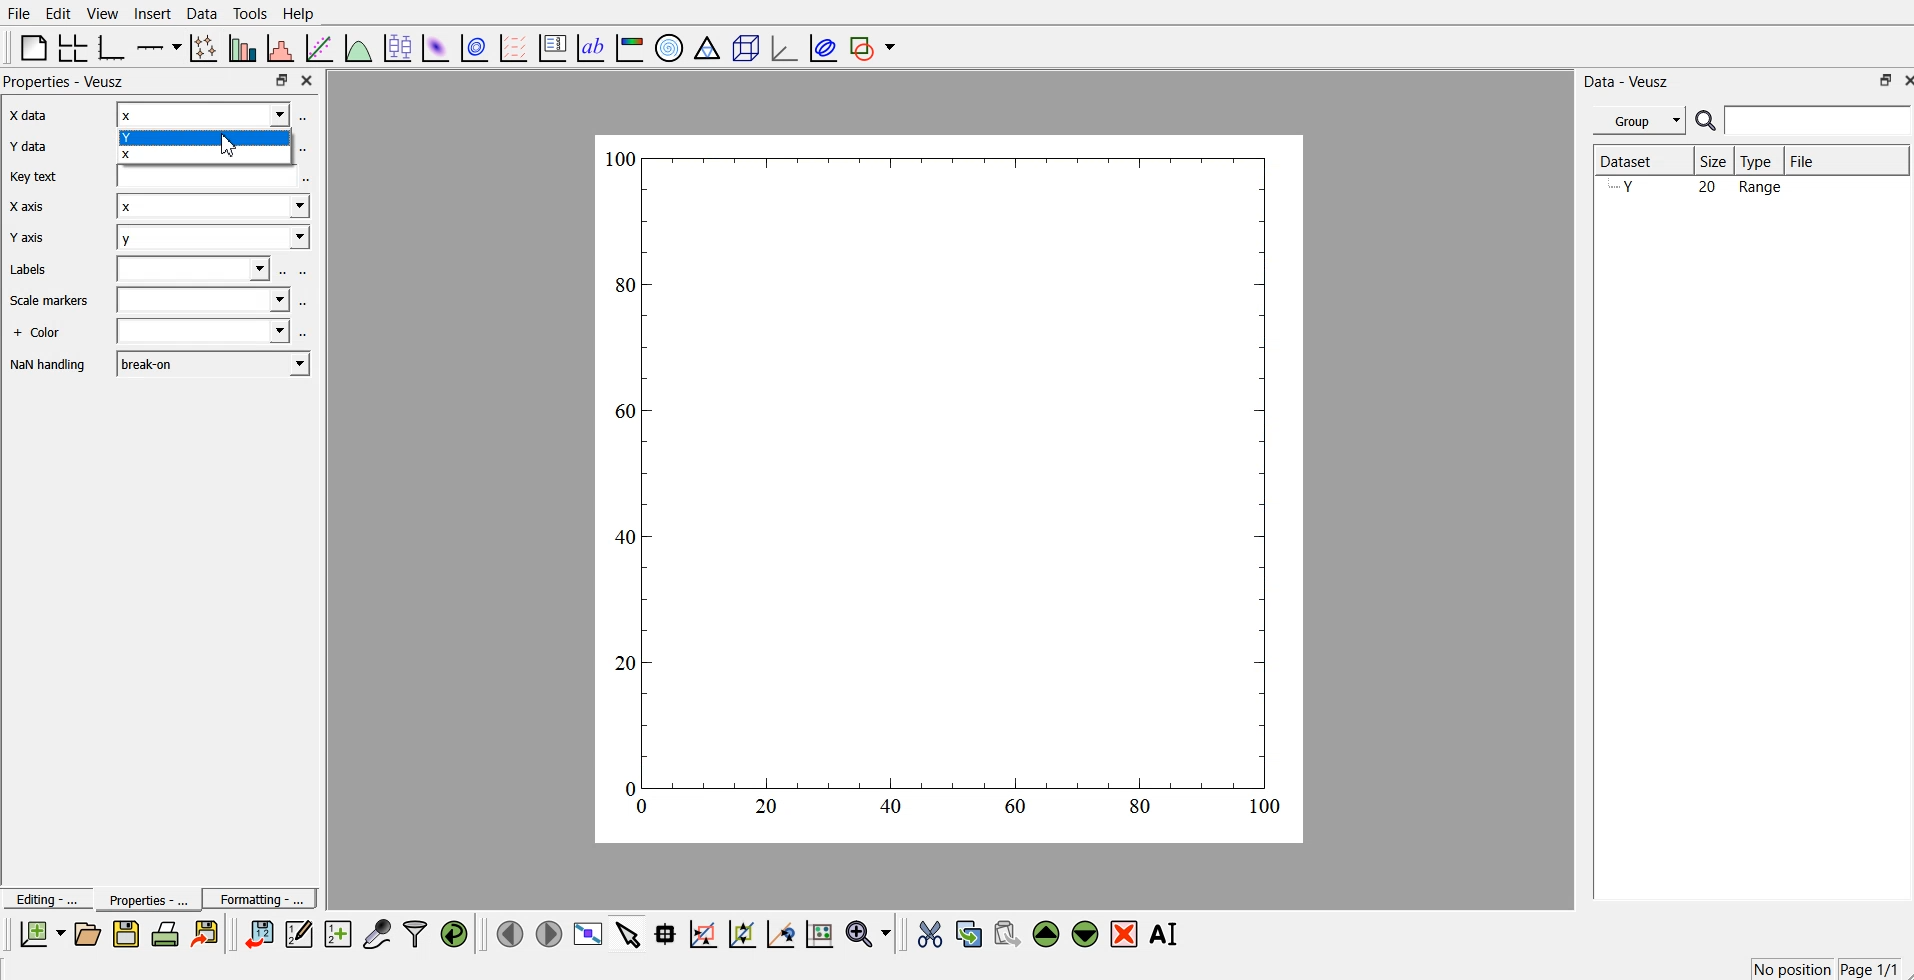 The image size is (1914, 980). Describe the element at coordinates (49, 302) in the screenshot. I see `| Scale markers` at that location.